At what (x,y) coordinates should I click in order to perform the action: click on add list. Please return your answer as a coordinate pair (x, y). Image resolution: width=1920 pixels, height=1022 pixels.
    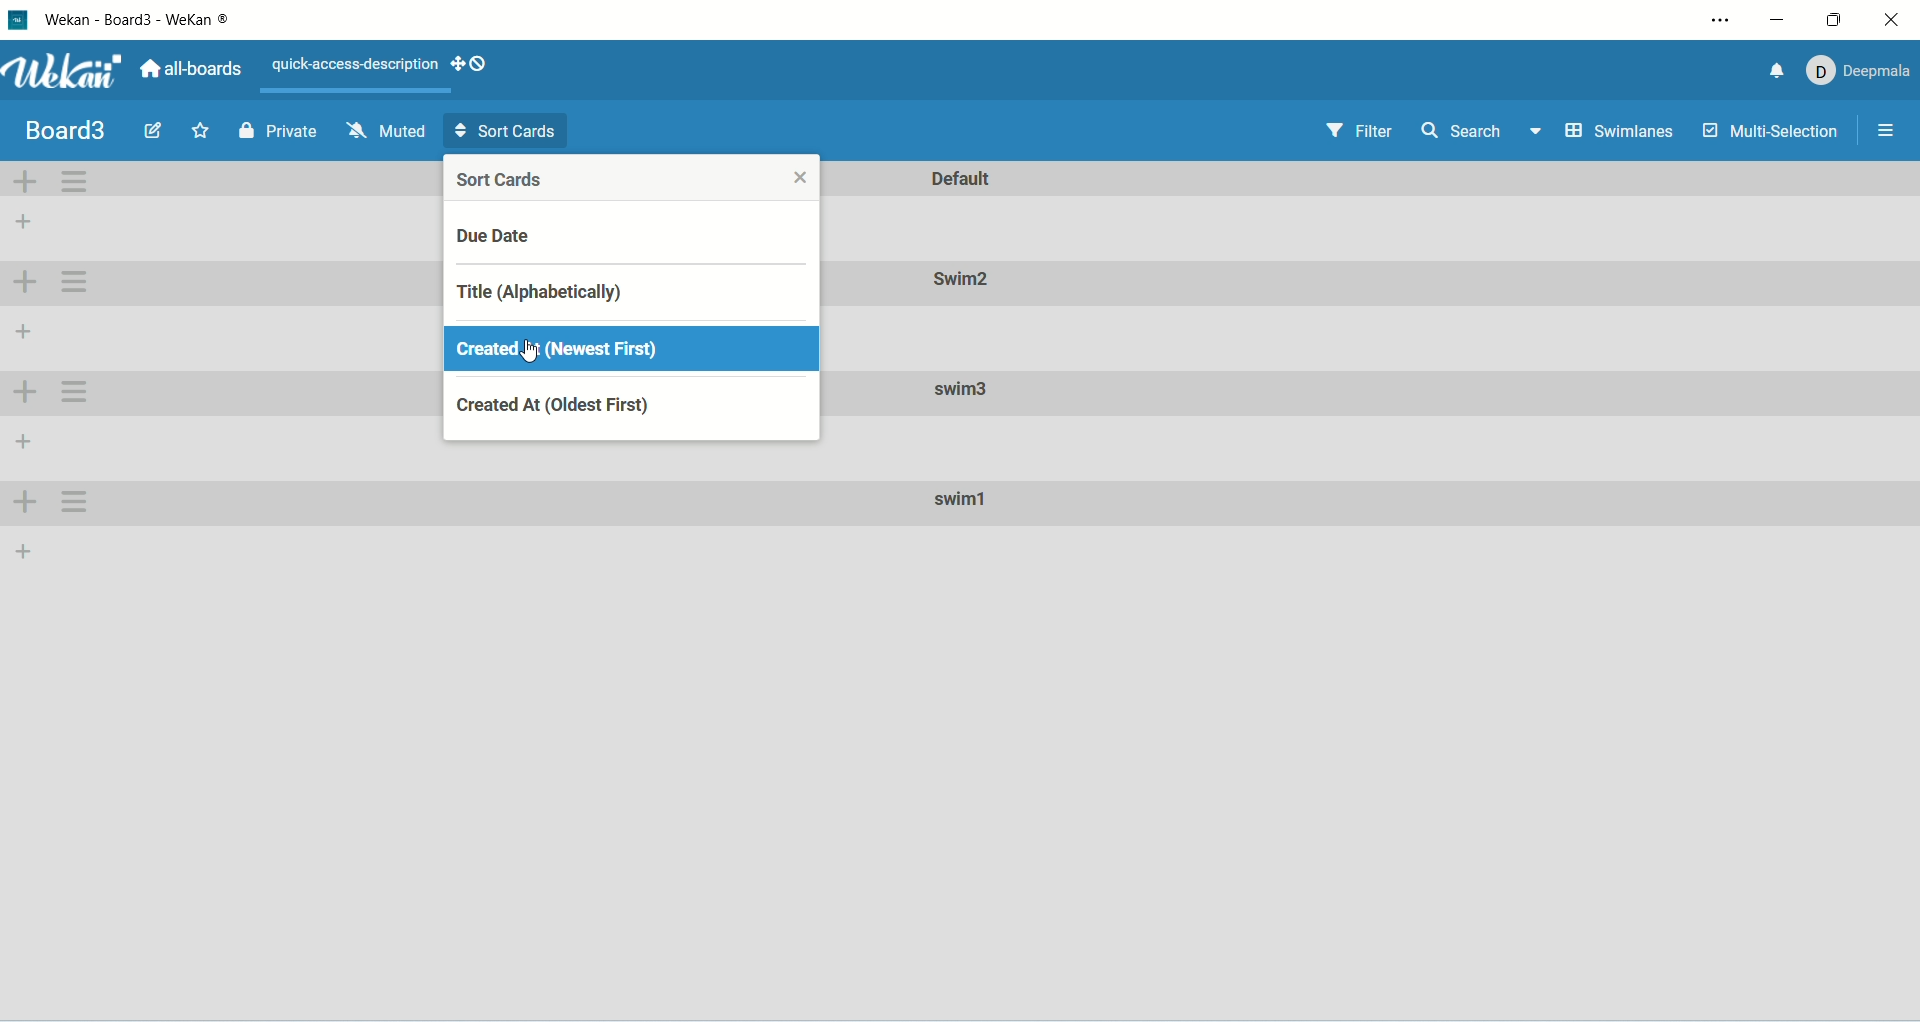
    Looking at the image, I should click on (23, 336).